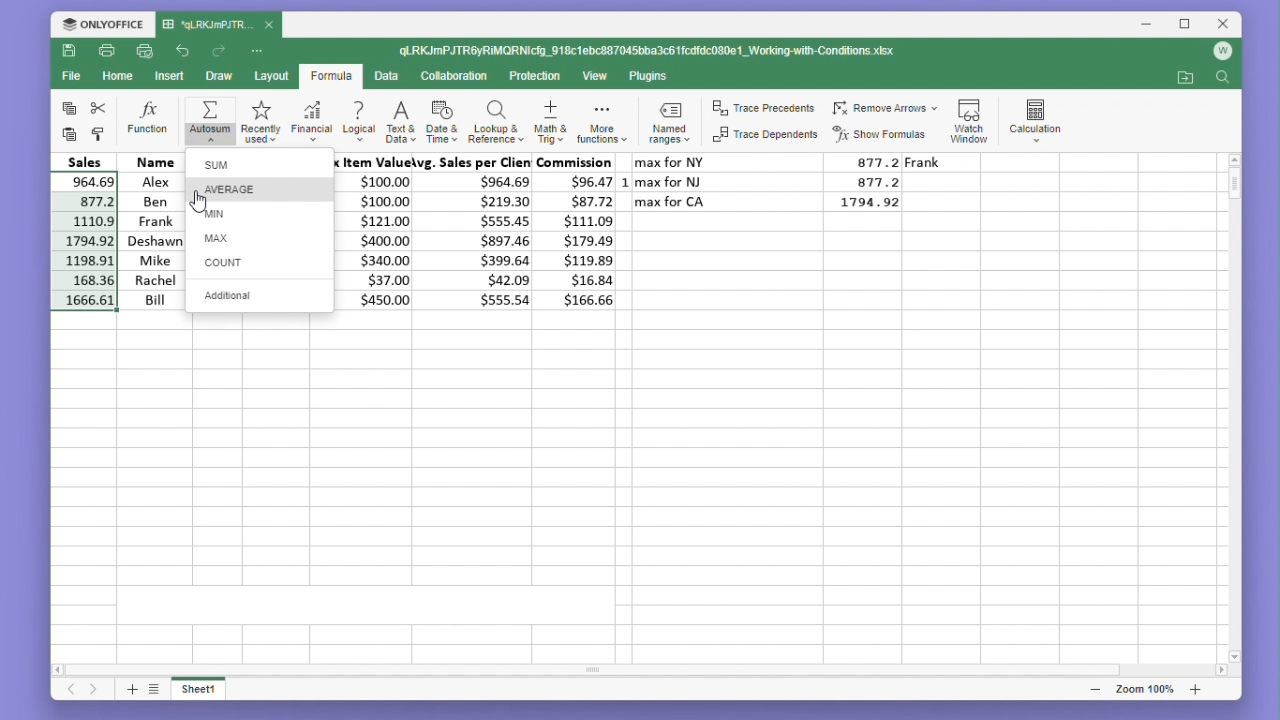 The image size is (1280, 720). Describe the element at coordinates (106, 50) in the screenshot. I see `Print file` at that location.